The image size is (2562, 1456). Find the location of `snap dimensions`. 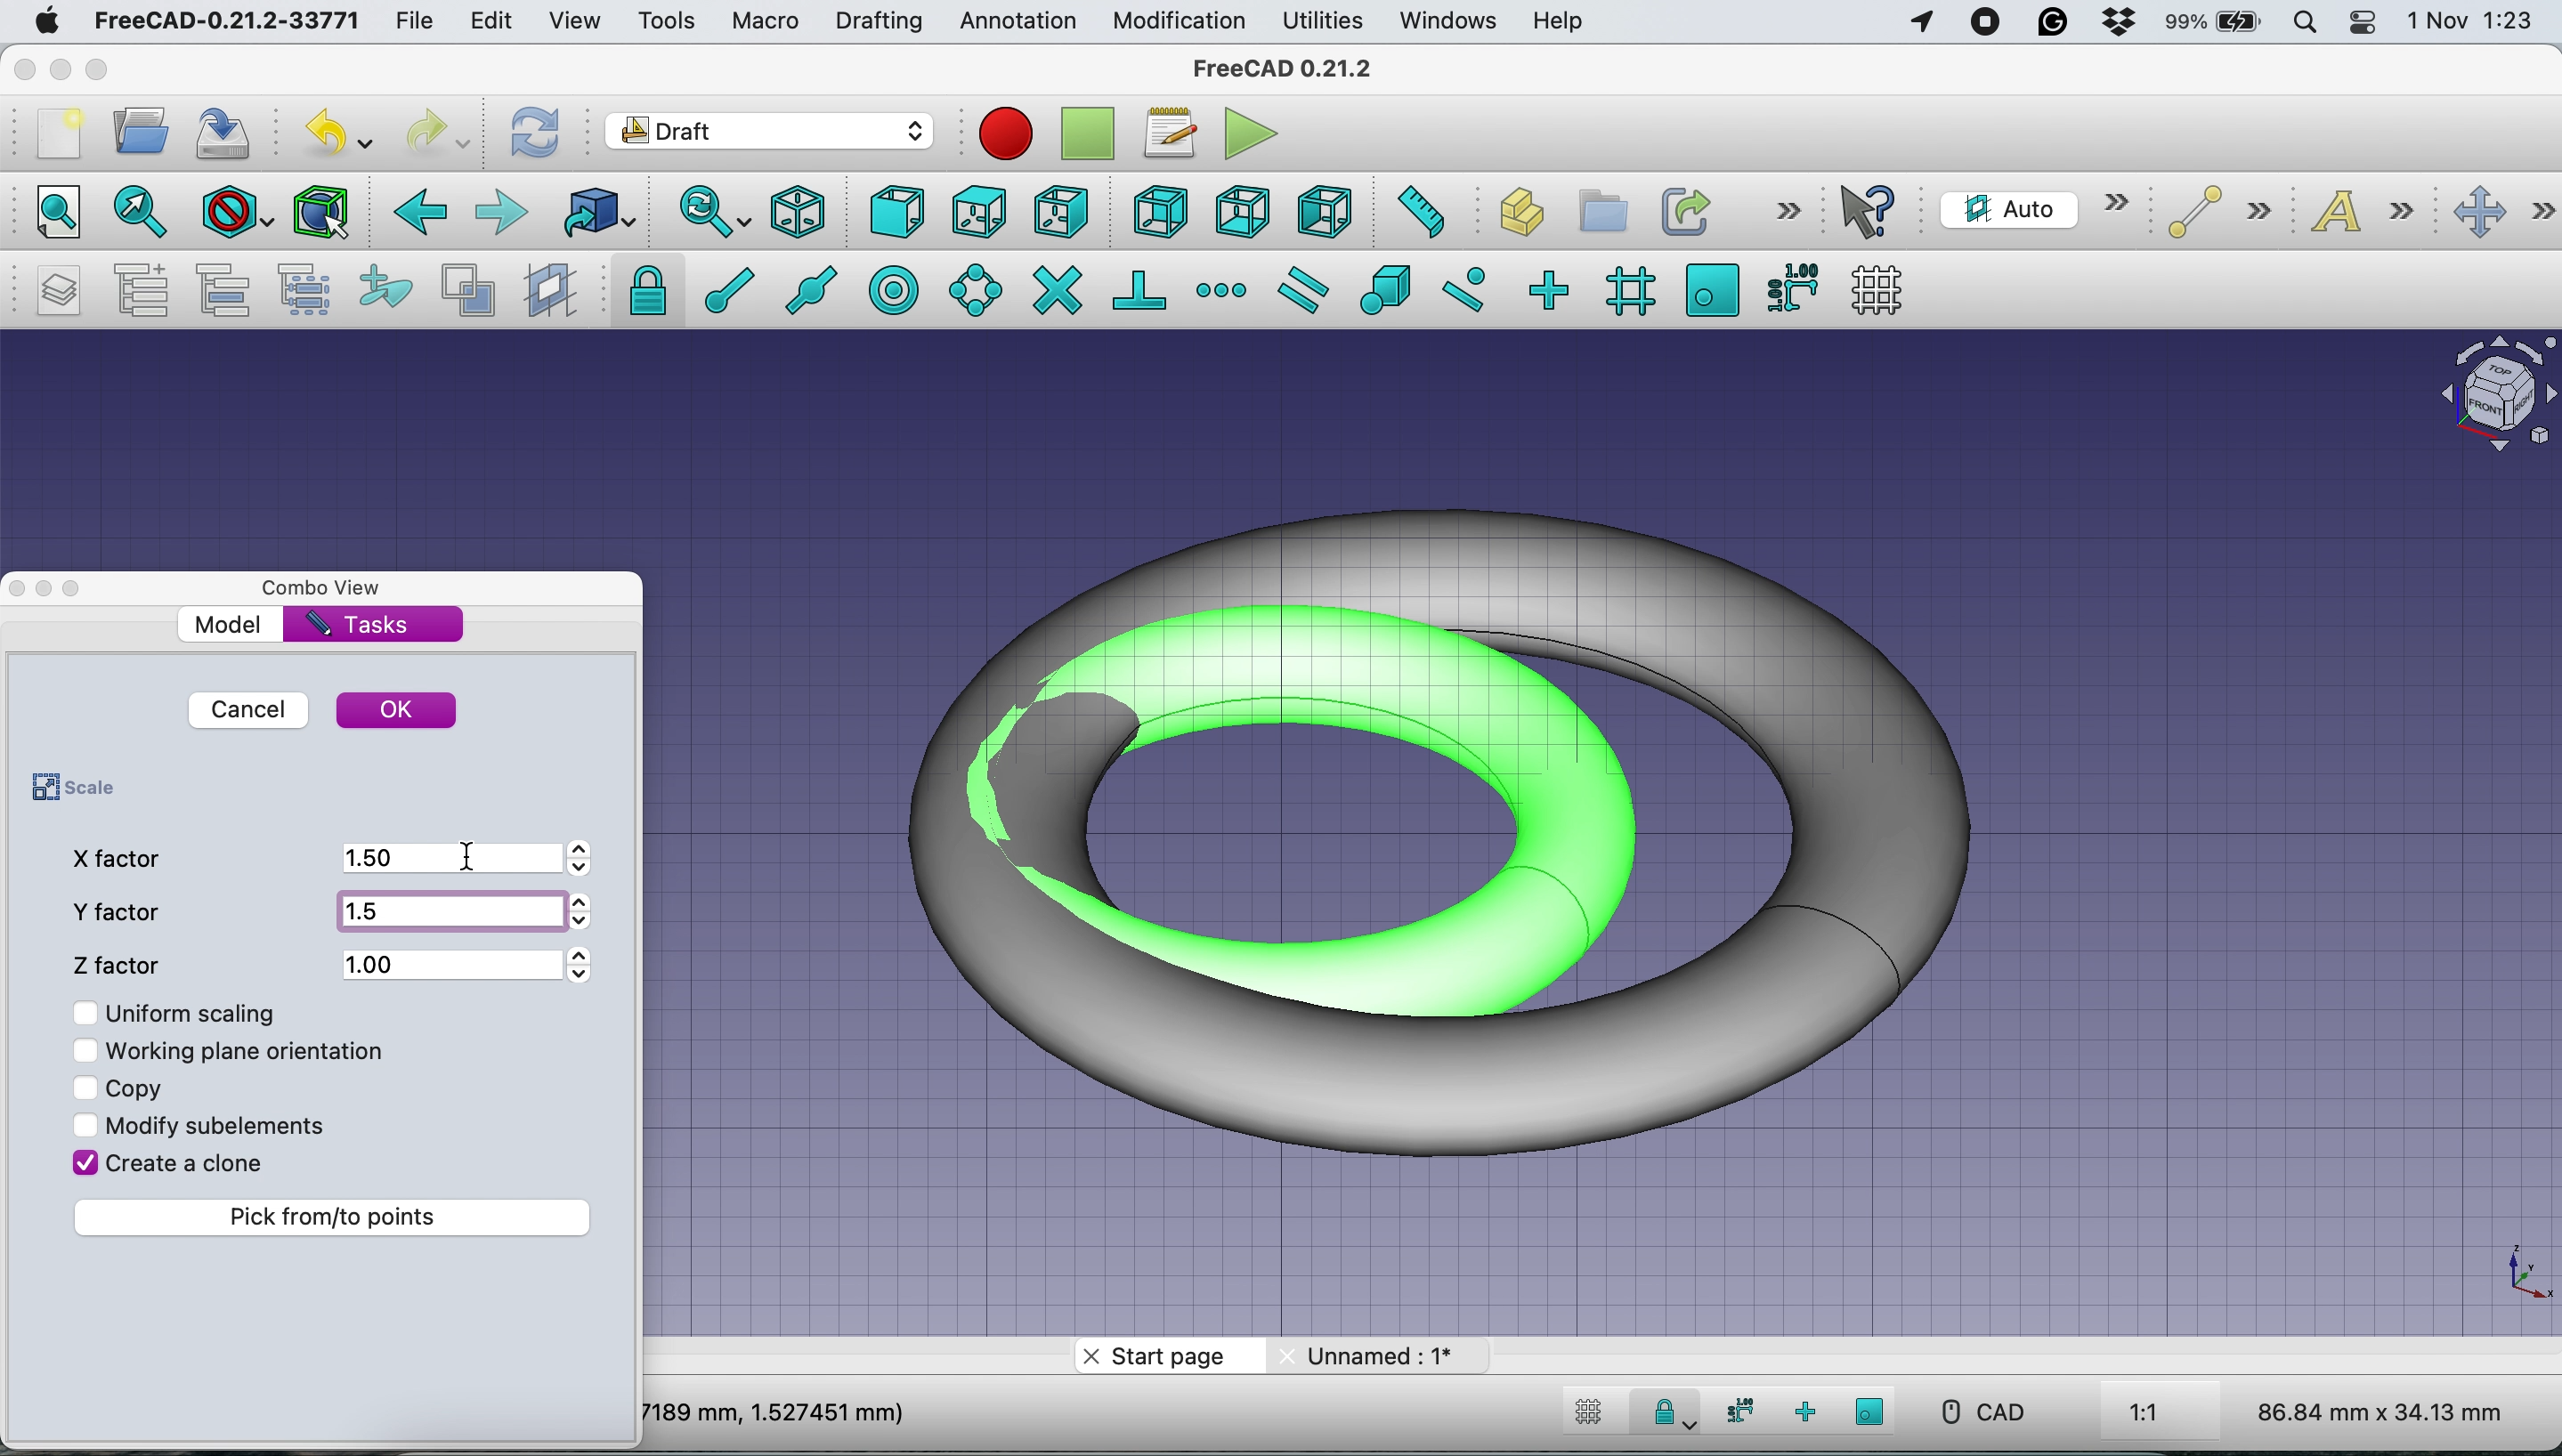

snap dimensions is located at coordinates (1789, 287).